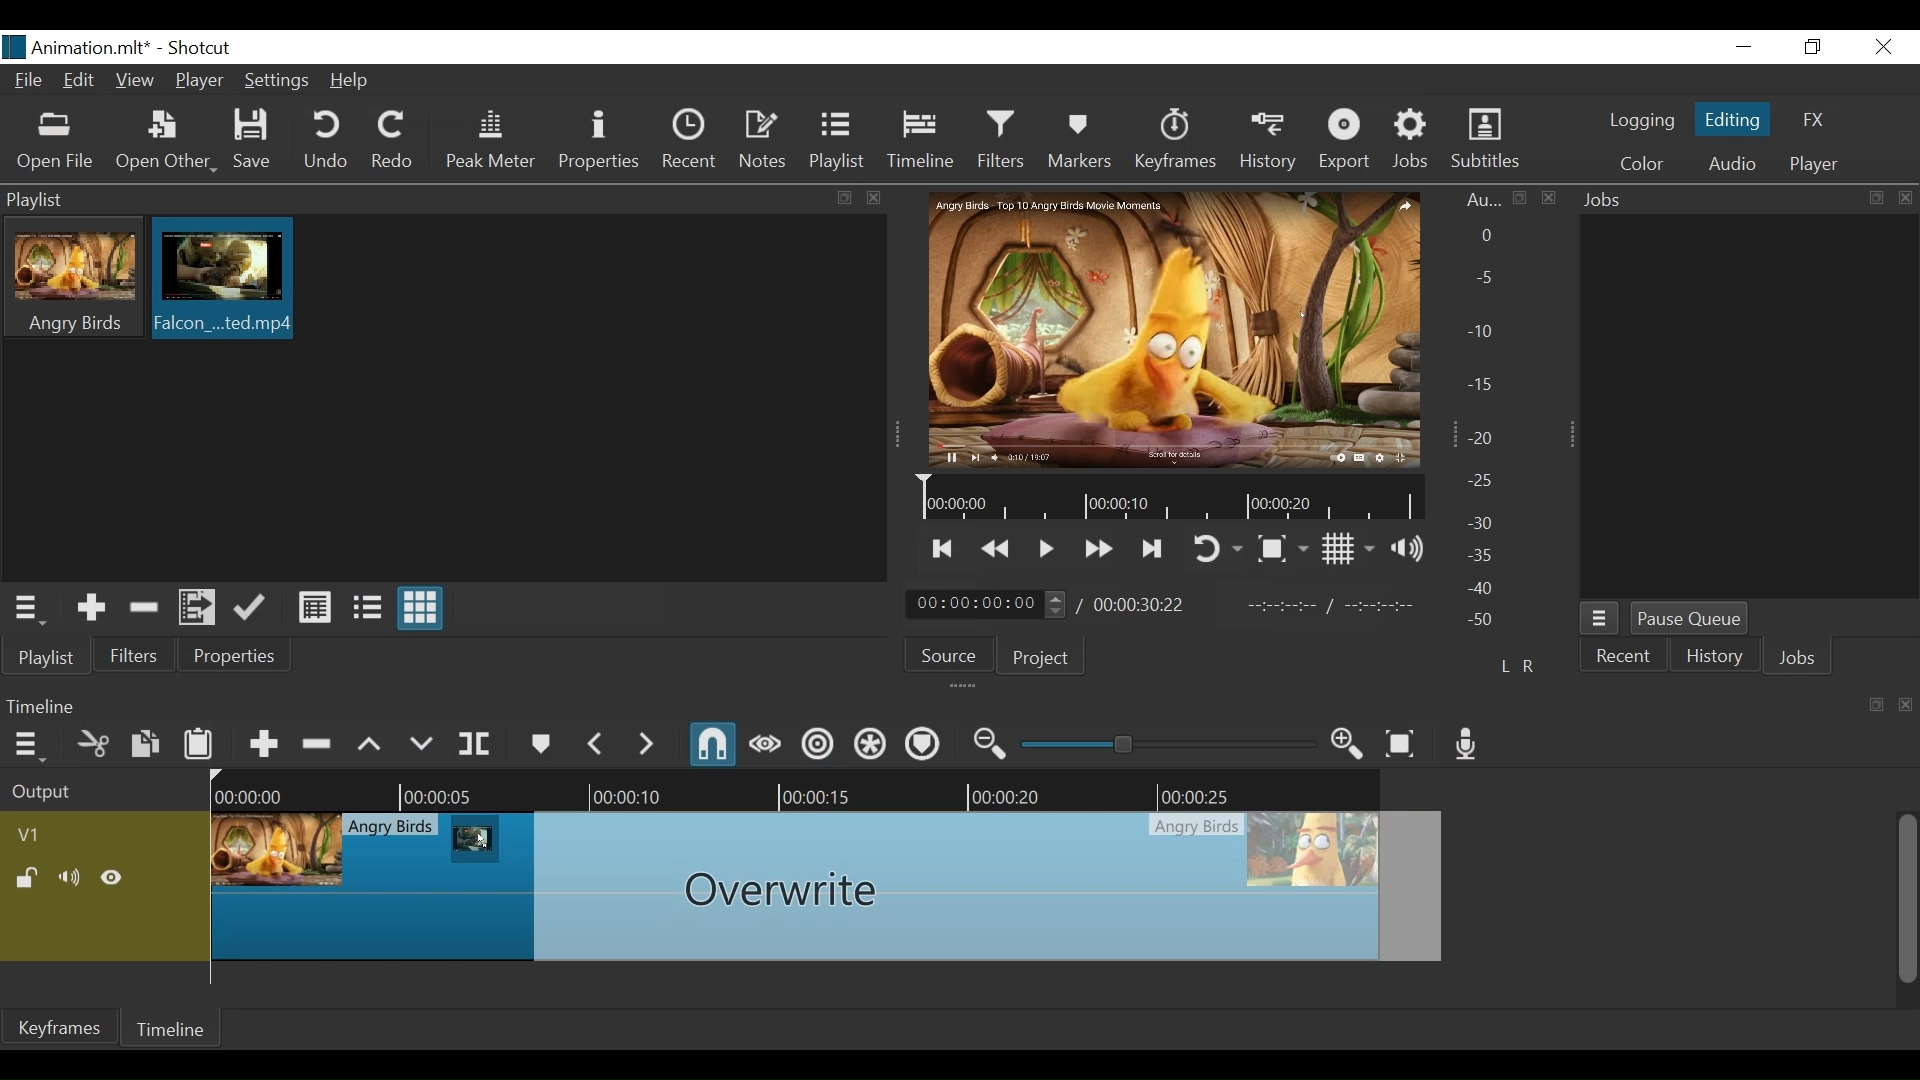 This screenshot has height=1080, width=1920. Describe the element at coordinates (1142, 605) in the screenshot. I see `Total Duration` at that location.